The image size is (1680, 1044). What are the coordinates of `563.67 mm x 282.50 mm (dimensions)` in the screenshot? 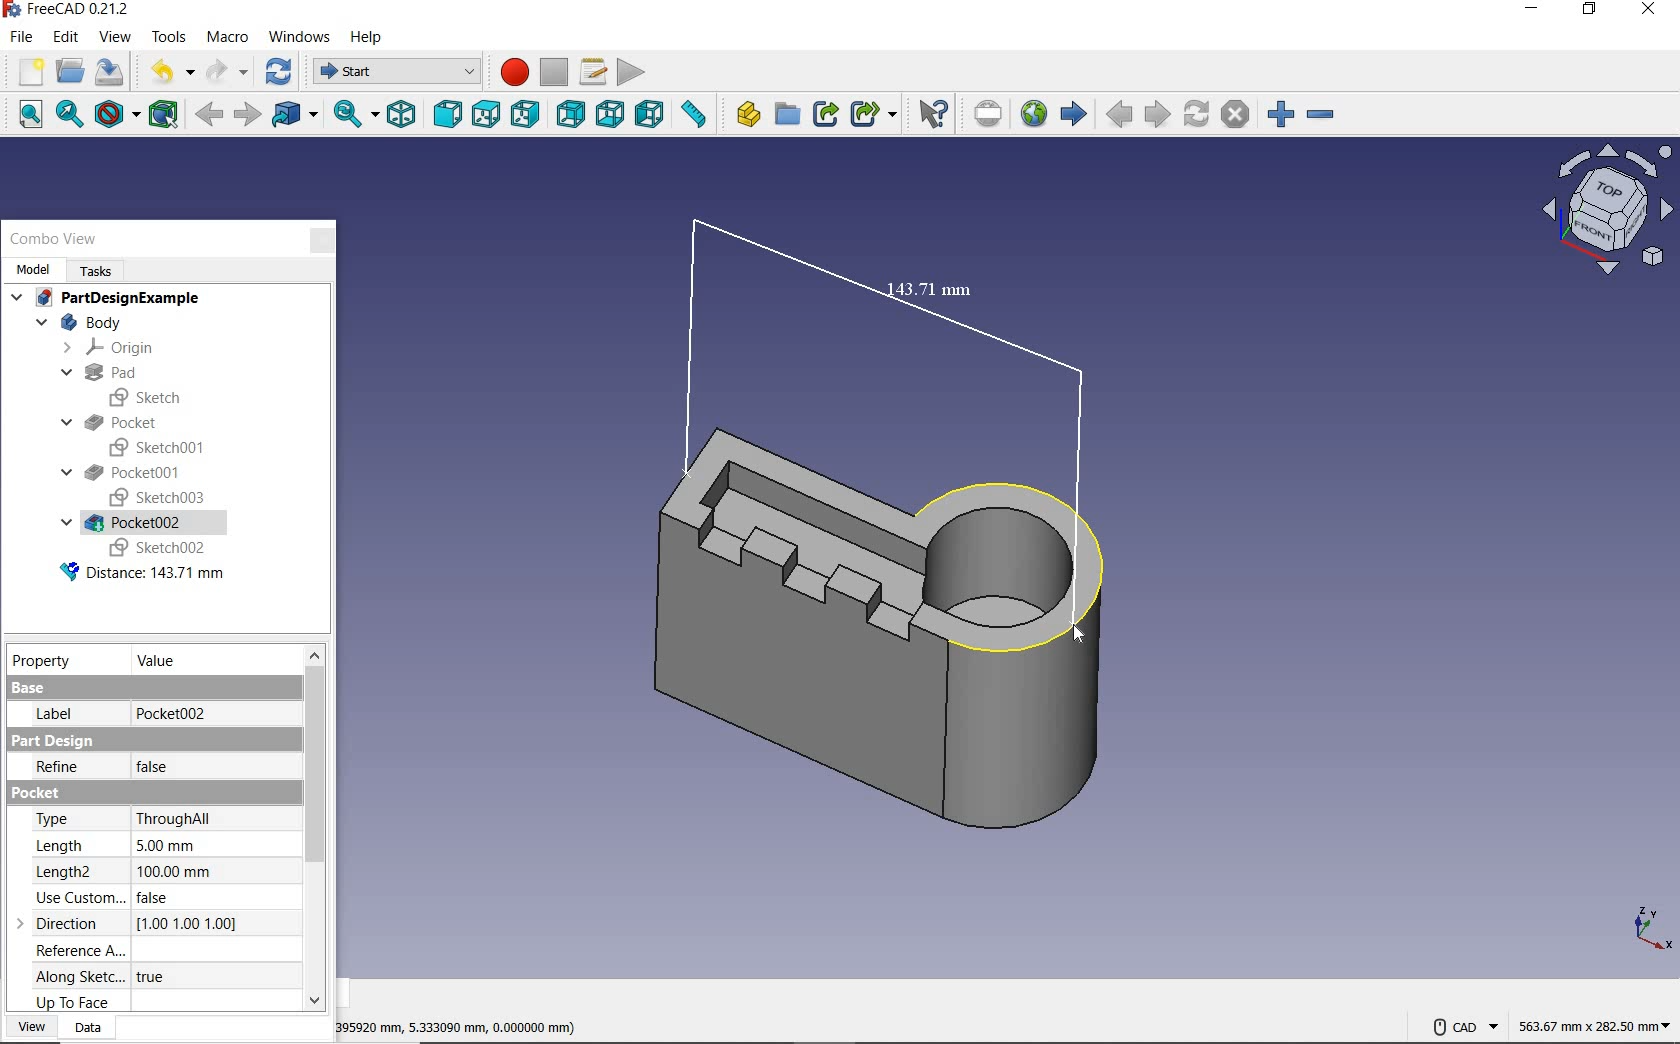 It's located at (1590, 1020).